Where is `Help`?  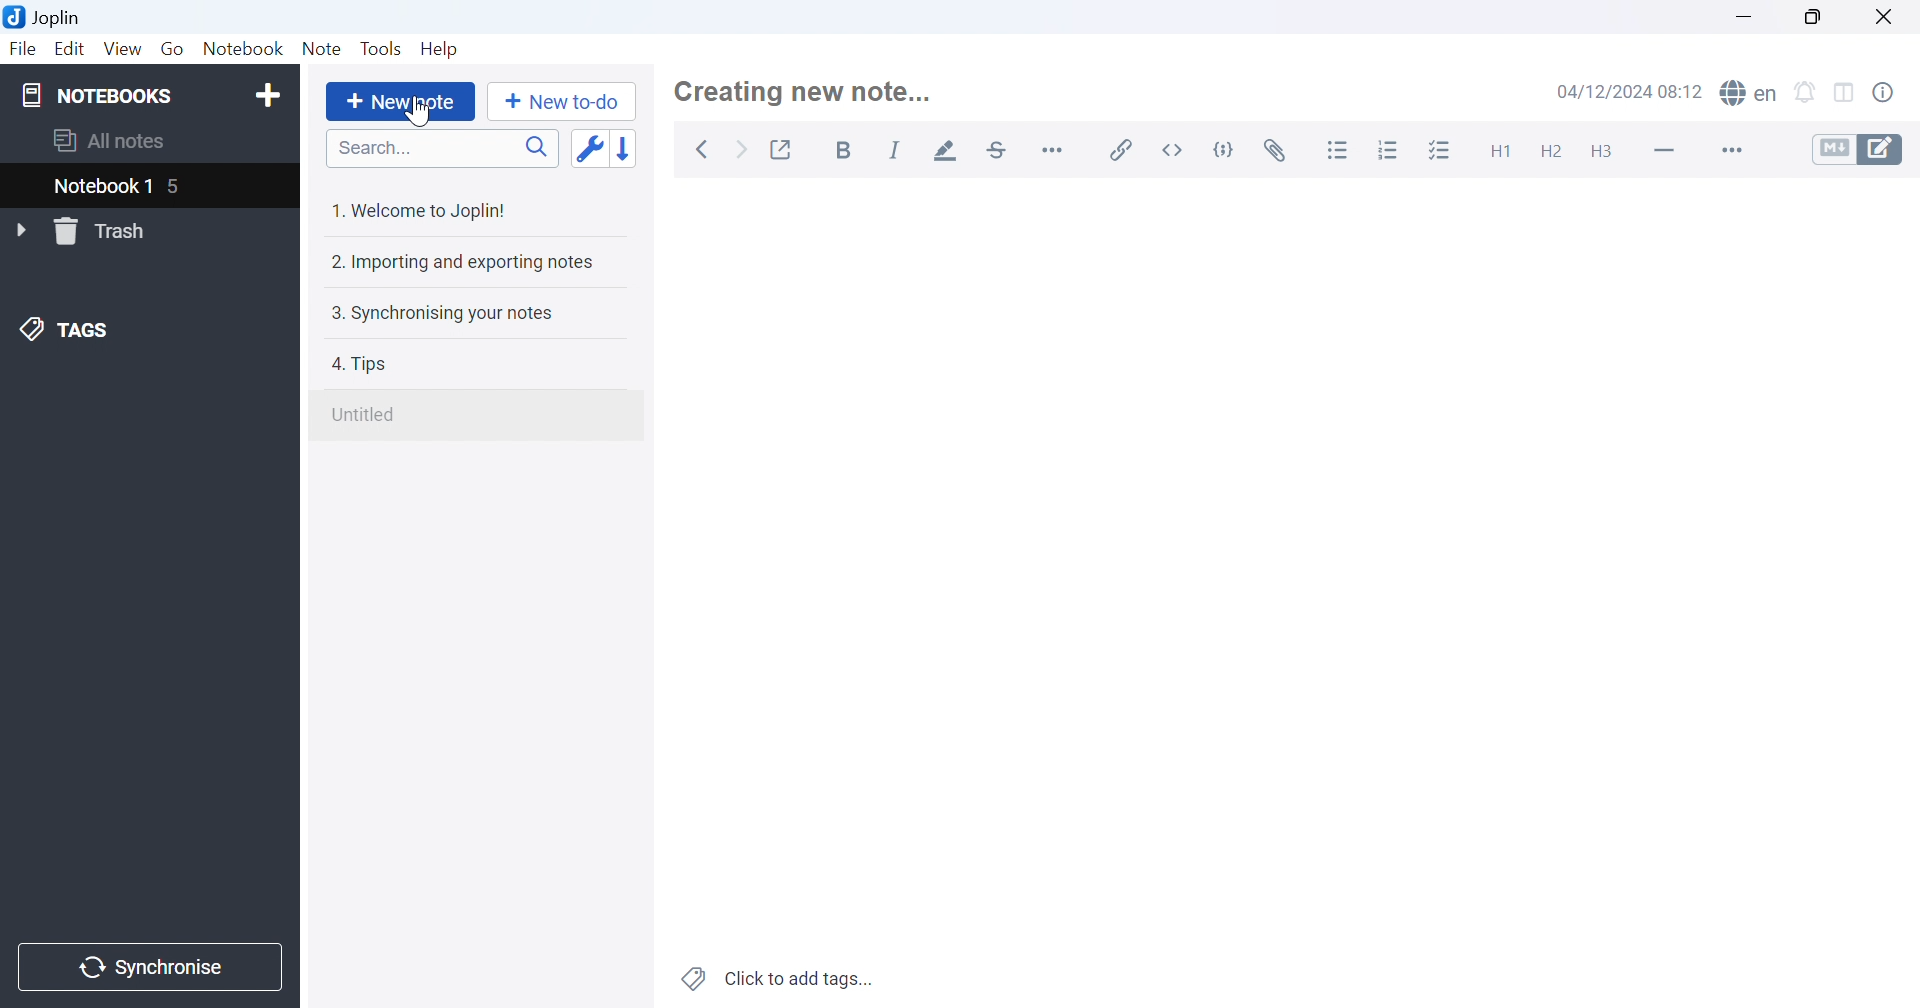
Help is located at coordinates (446, 49).